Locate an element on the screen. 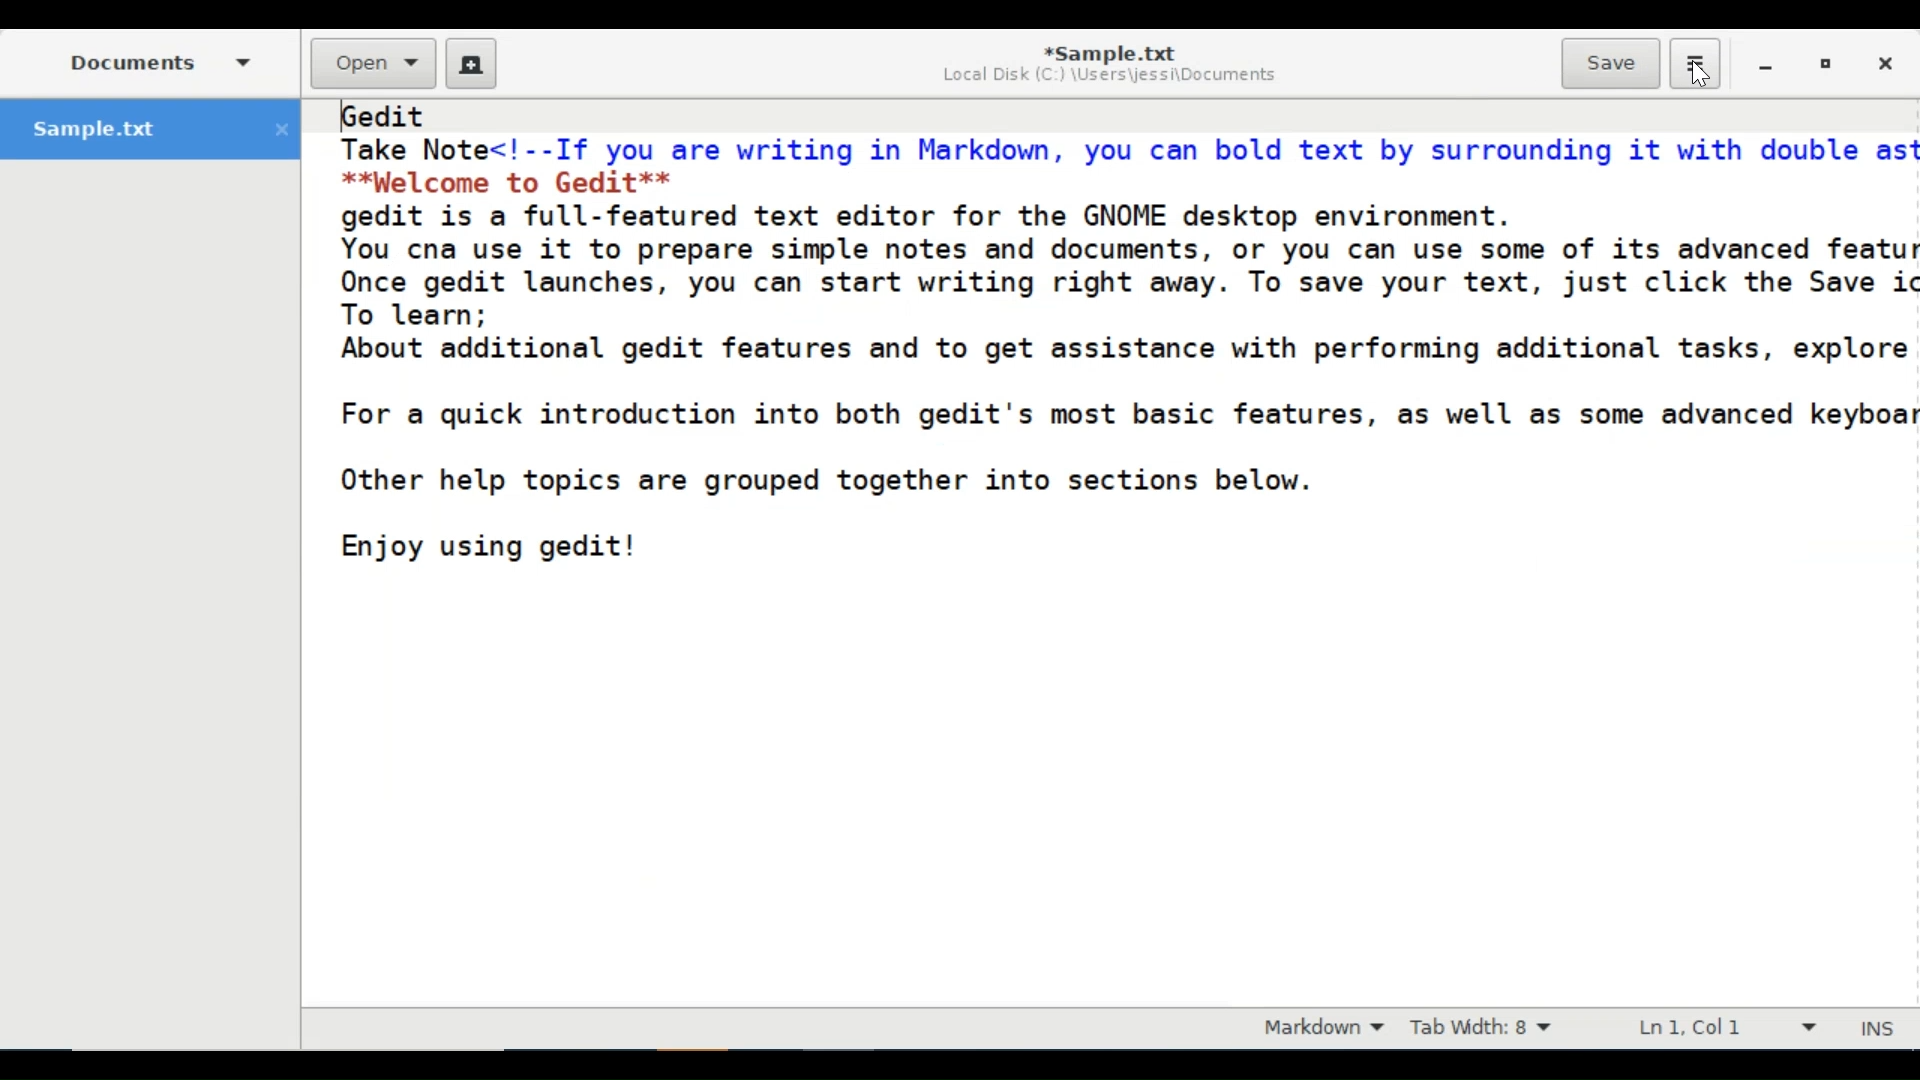  Cursor is located at coordinates (1696, 75).